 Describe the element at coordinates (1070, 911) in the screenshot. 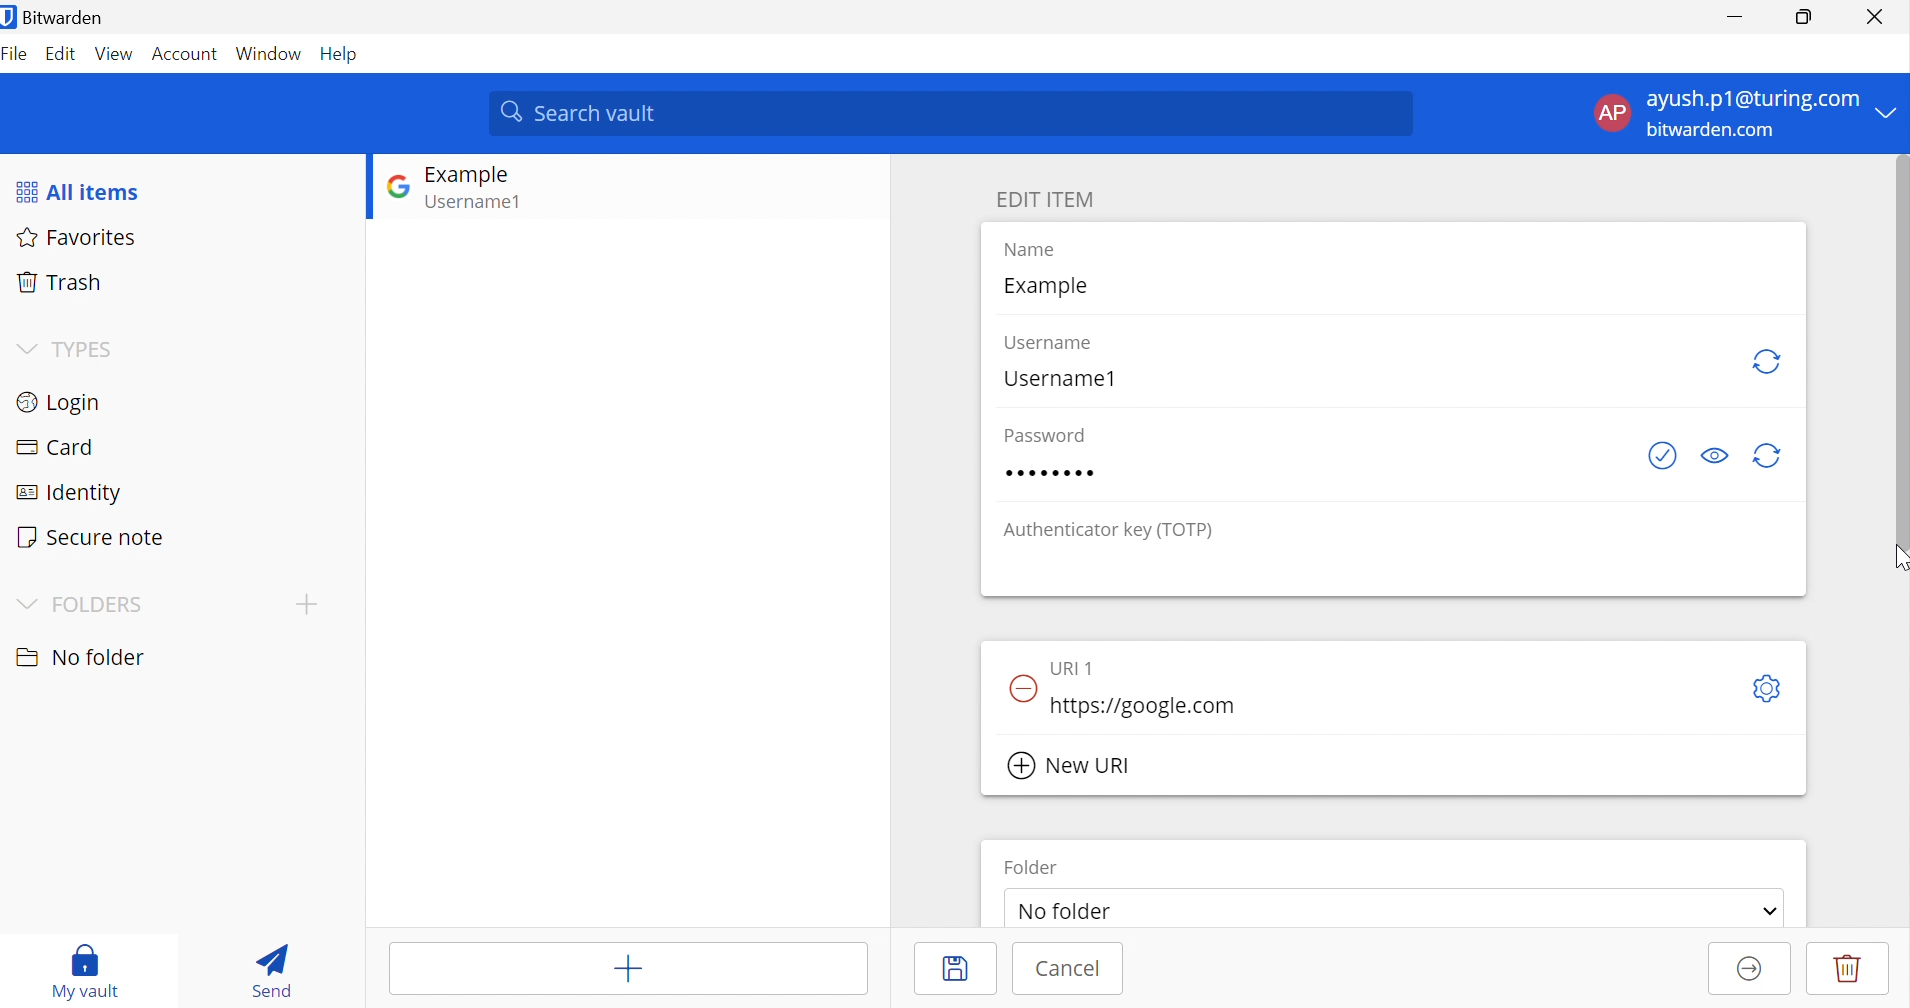

I see `No folder` at that location.